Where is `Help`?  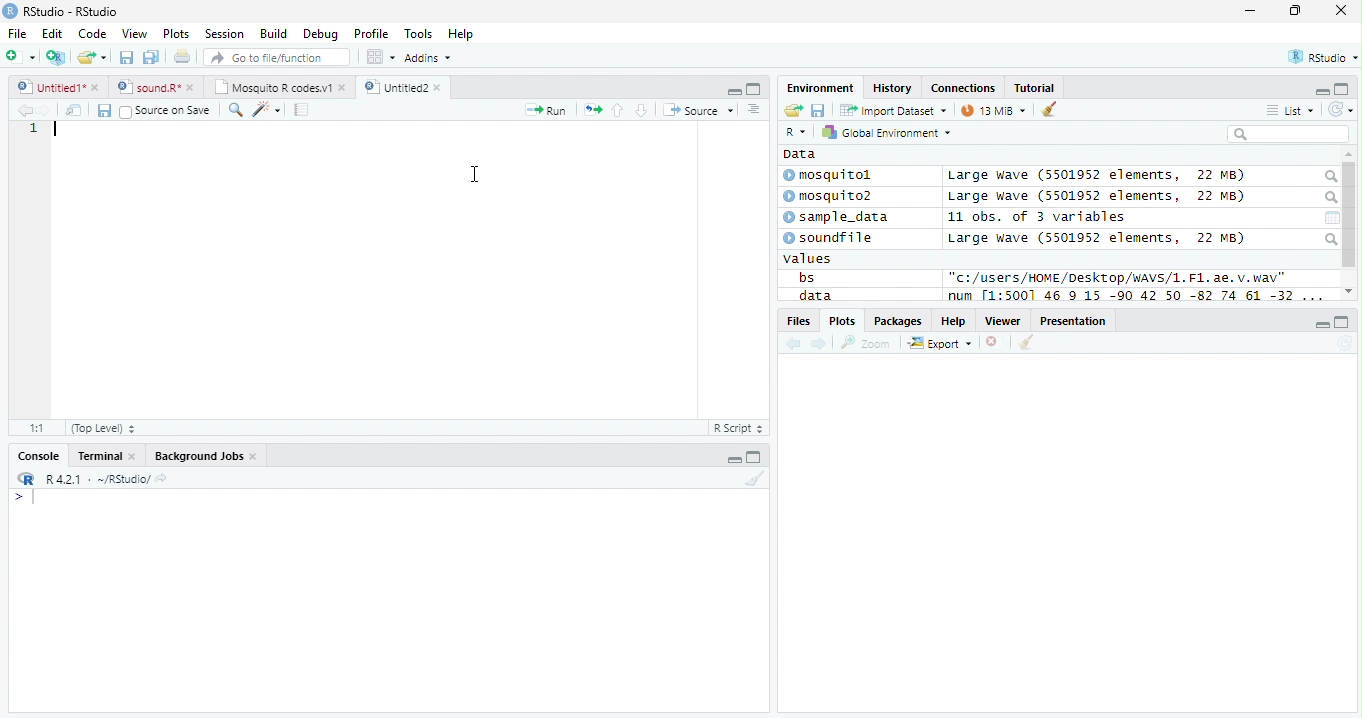 Help is located at coordinates (463, 34).